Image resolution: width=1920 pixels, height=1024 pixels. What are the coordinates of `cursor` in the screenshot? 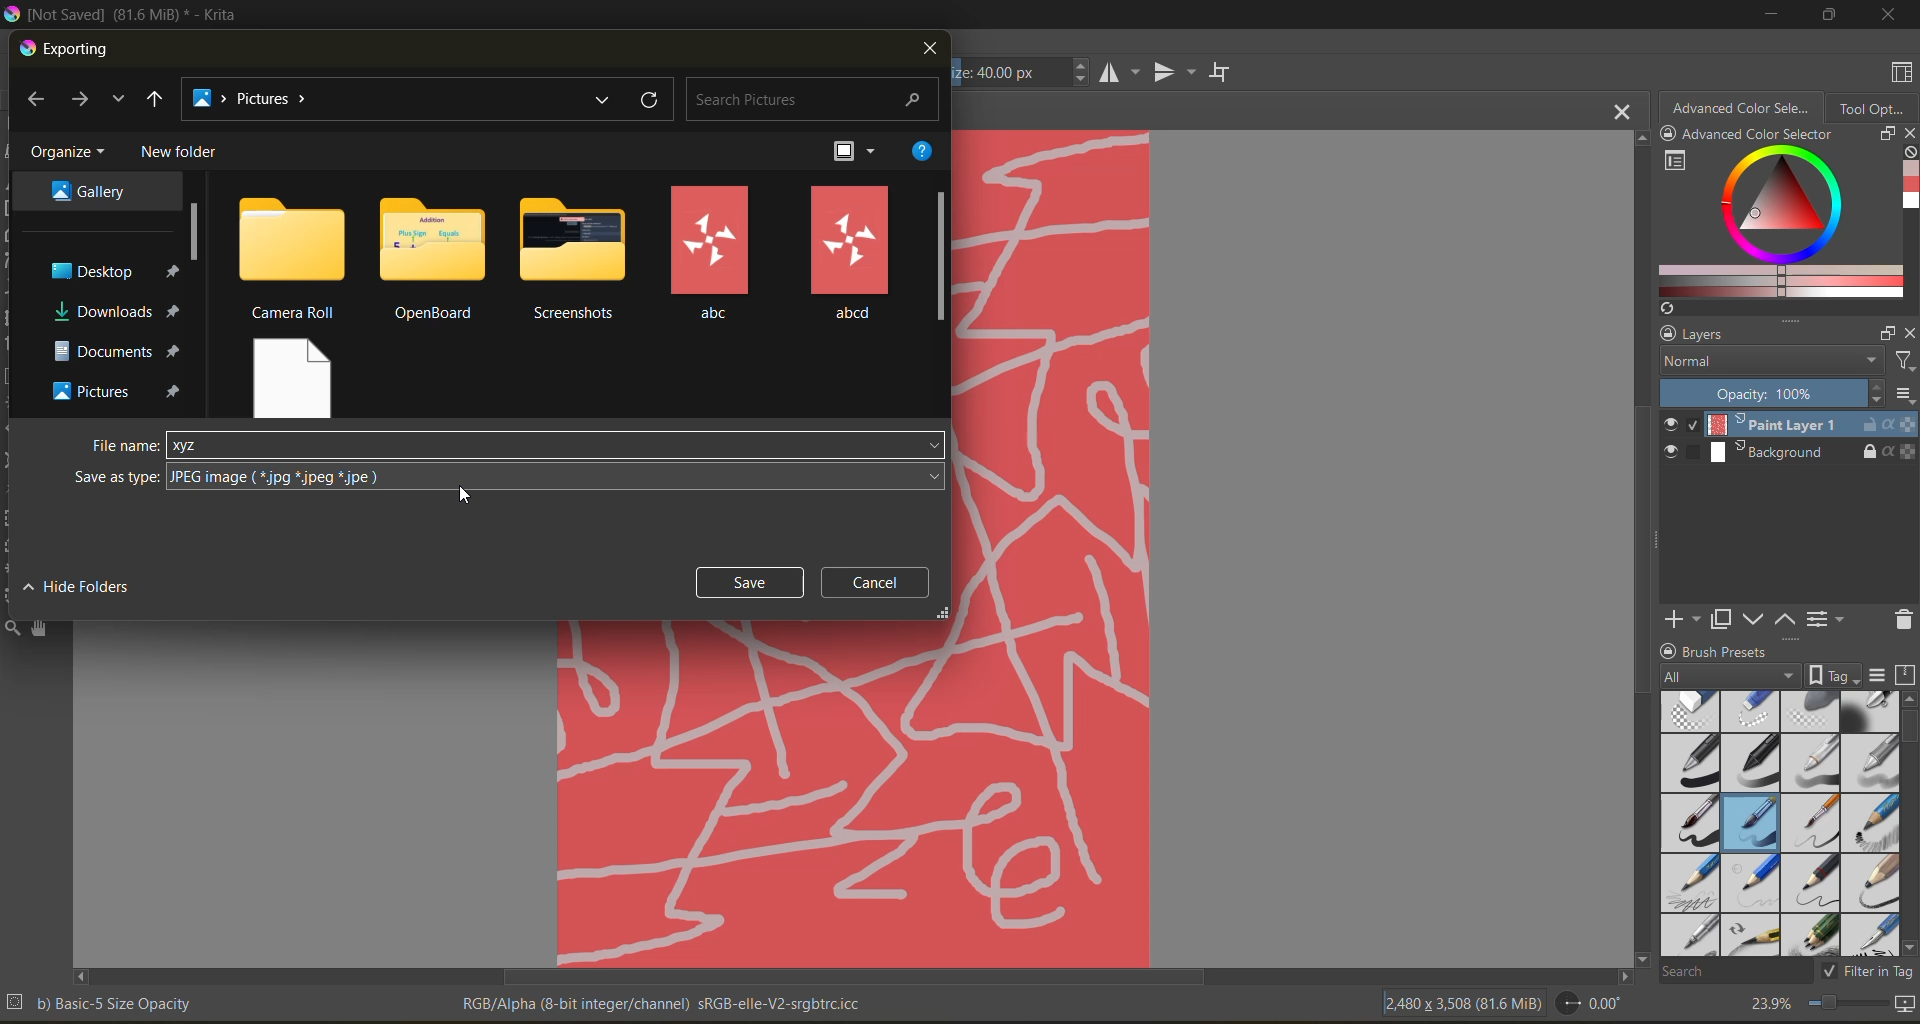 It's located at (472, 495).